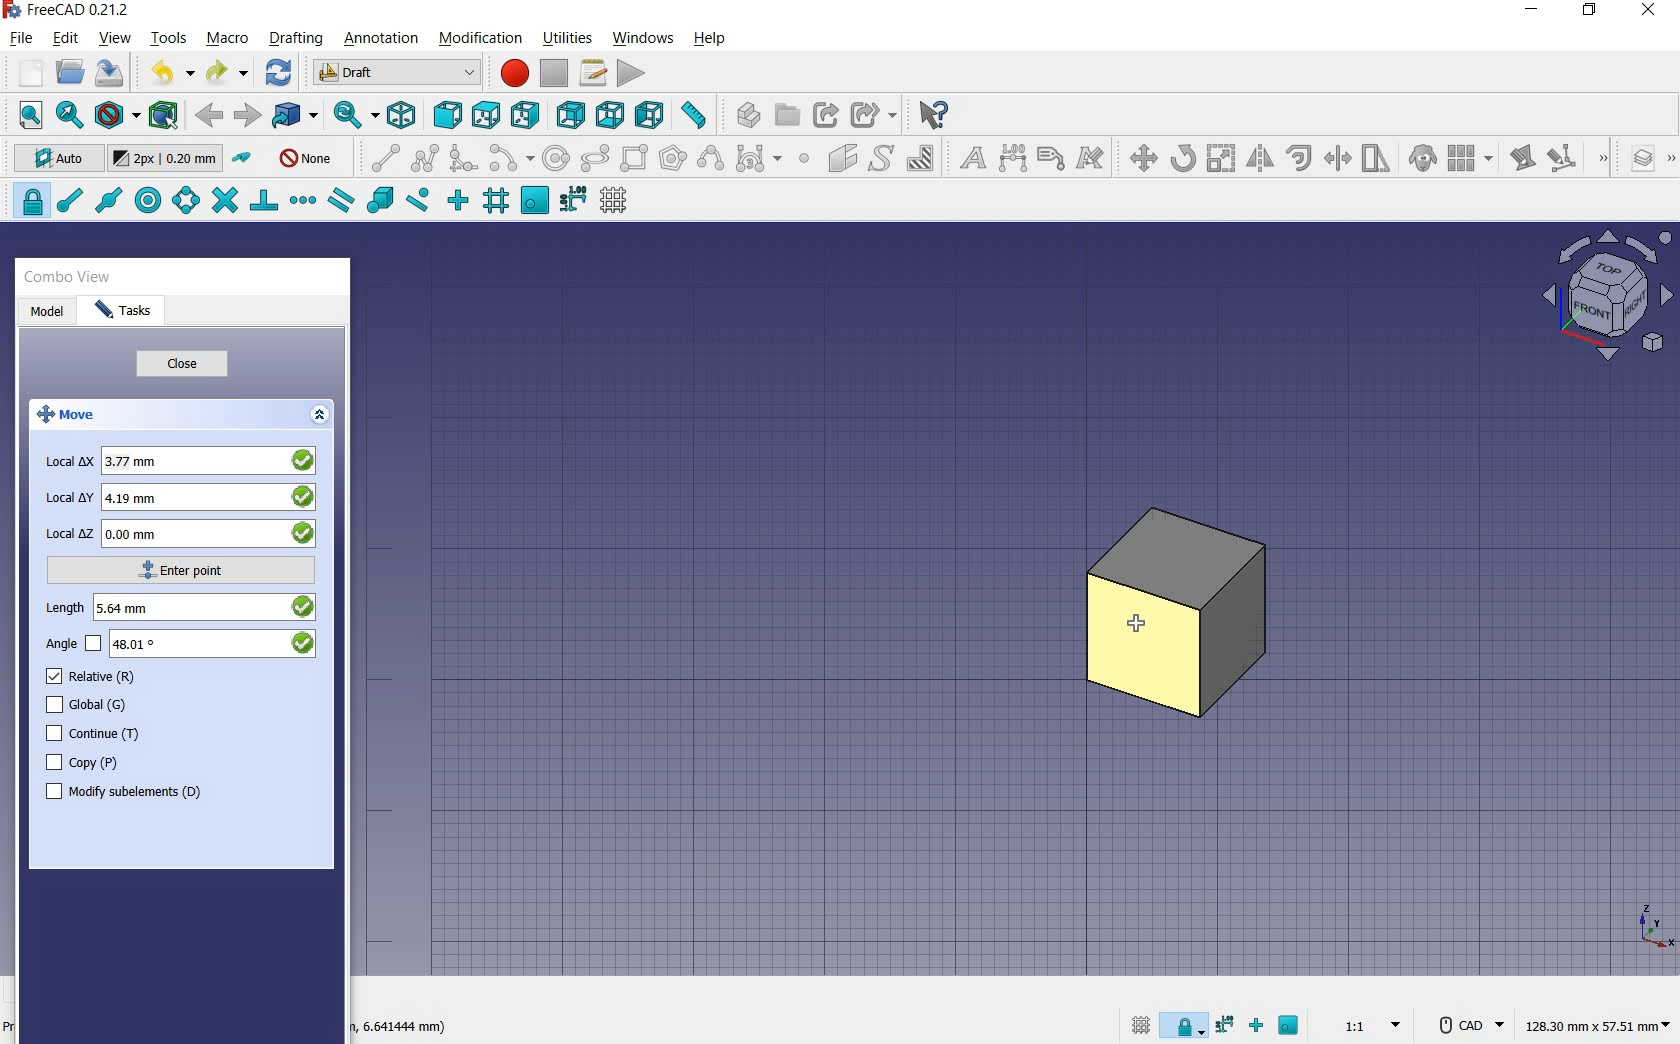 The width and height of the screenshot is (1680, 1044). What do you see at coordinates (27, 201) in the screenshot?
I see `snap lock` at bounding box center [27, 201].